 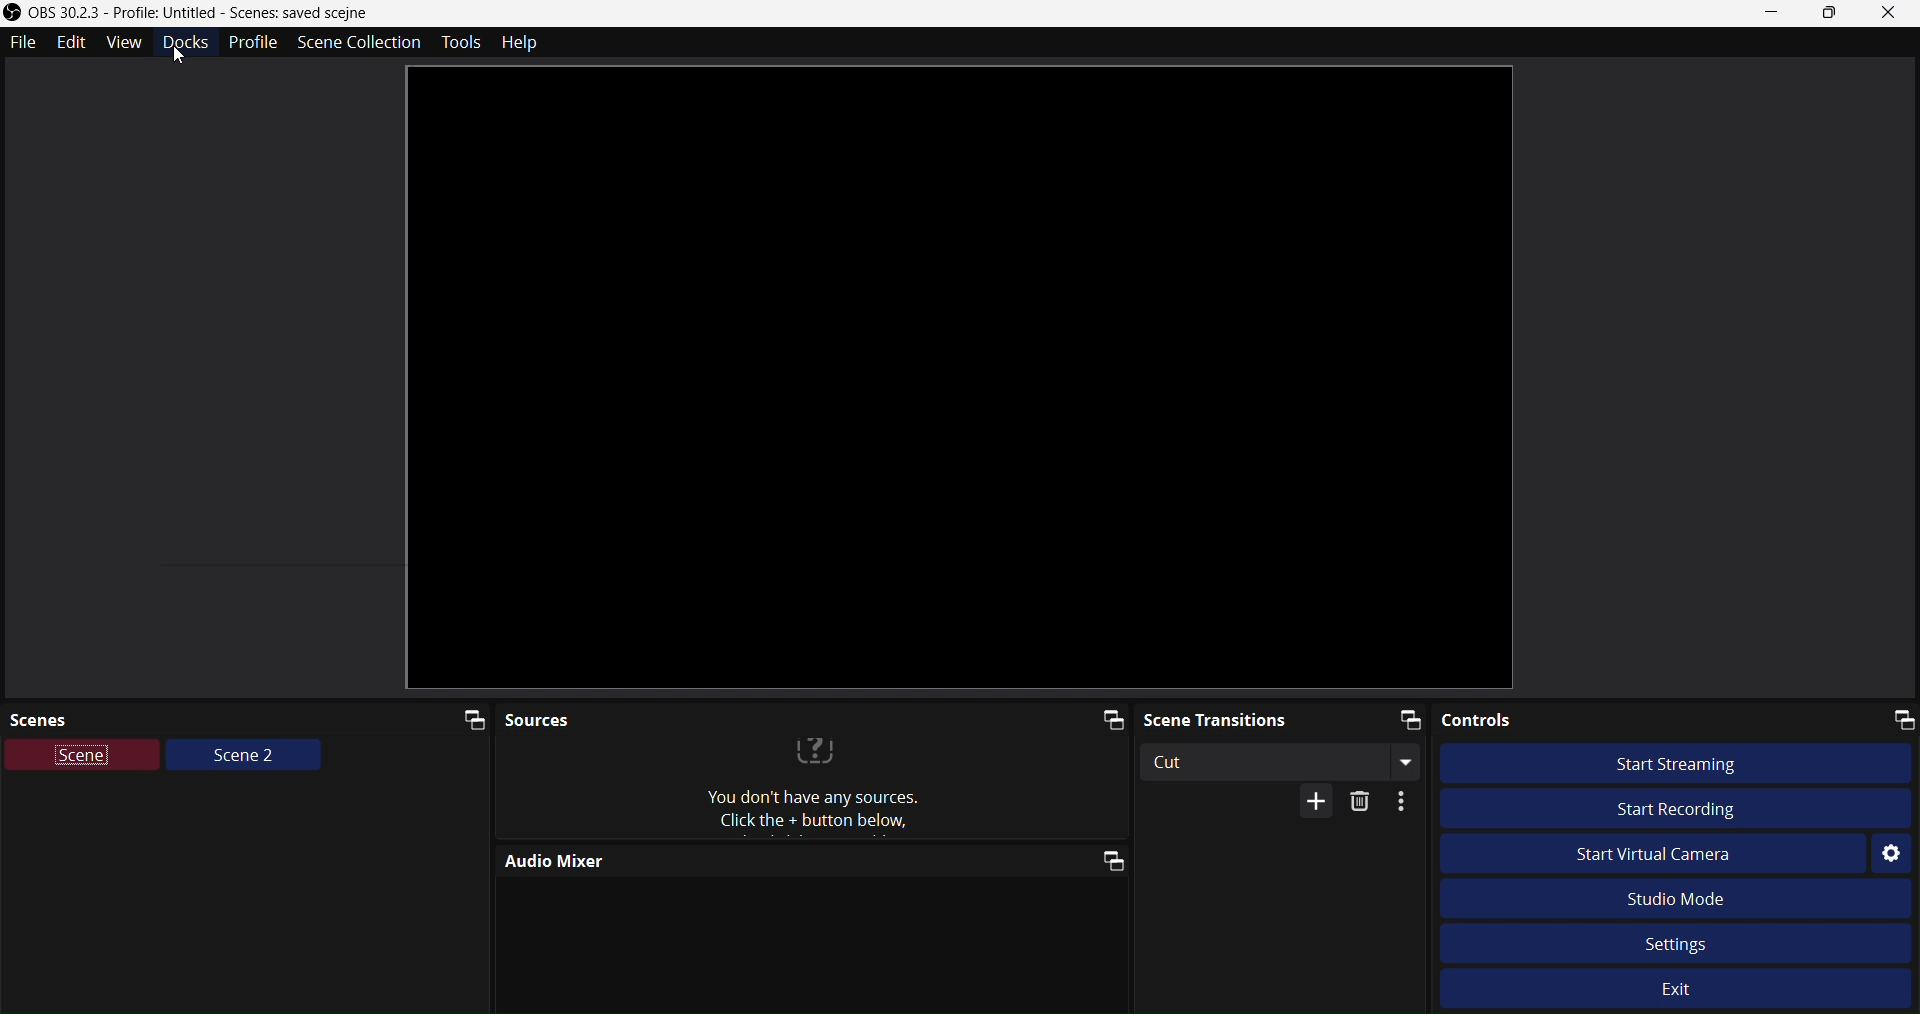 What do you see at coordinates (1264, 761) in the screenshot?
I see `Cut` at bounding box center [1264, 761].